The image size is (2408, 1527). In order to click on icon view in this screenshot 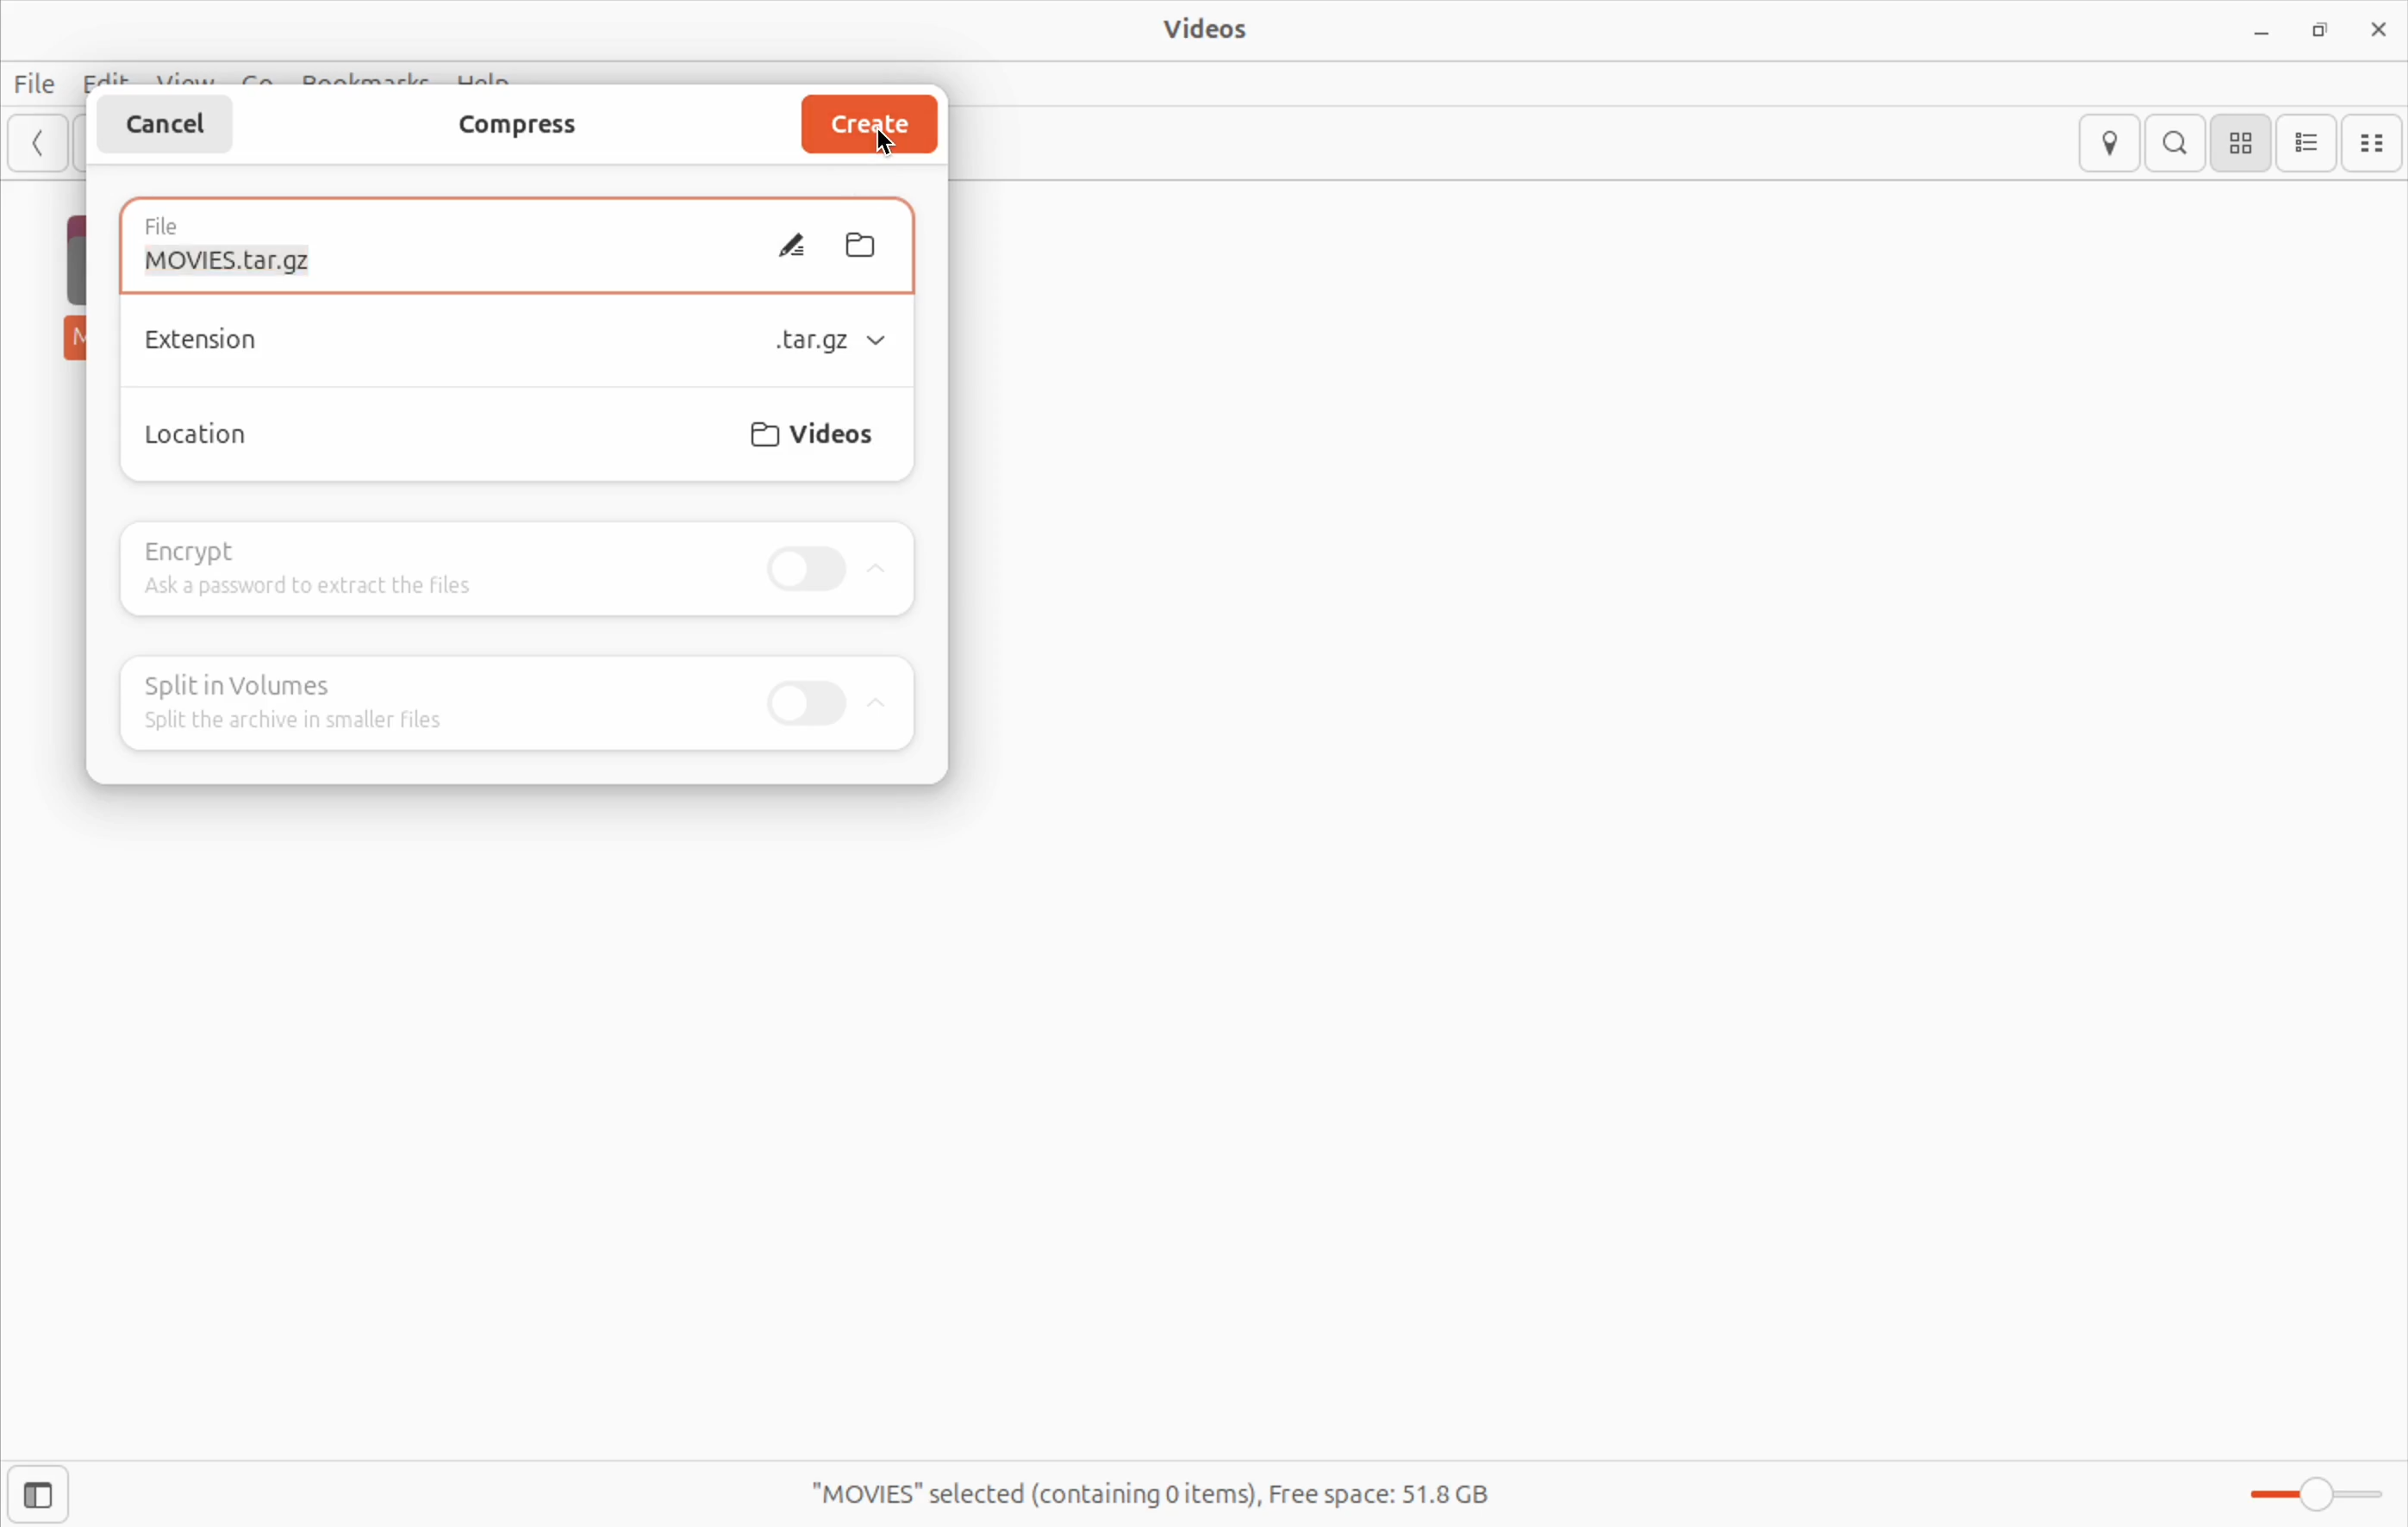, I will do `click(2240, 145)`.